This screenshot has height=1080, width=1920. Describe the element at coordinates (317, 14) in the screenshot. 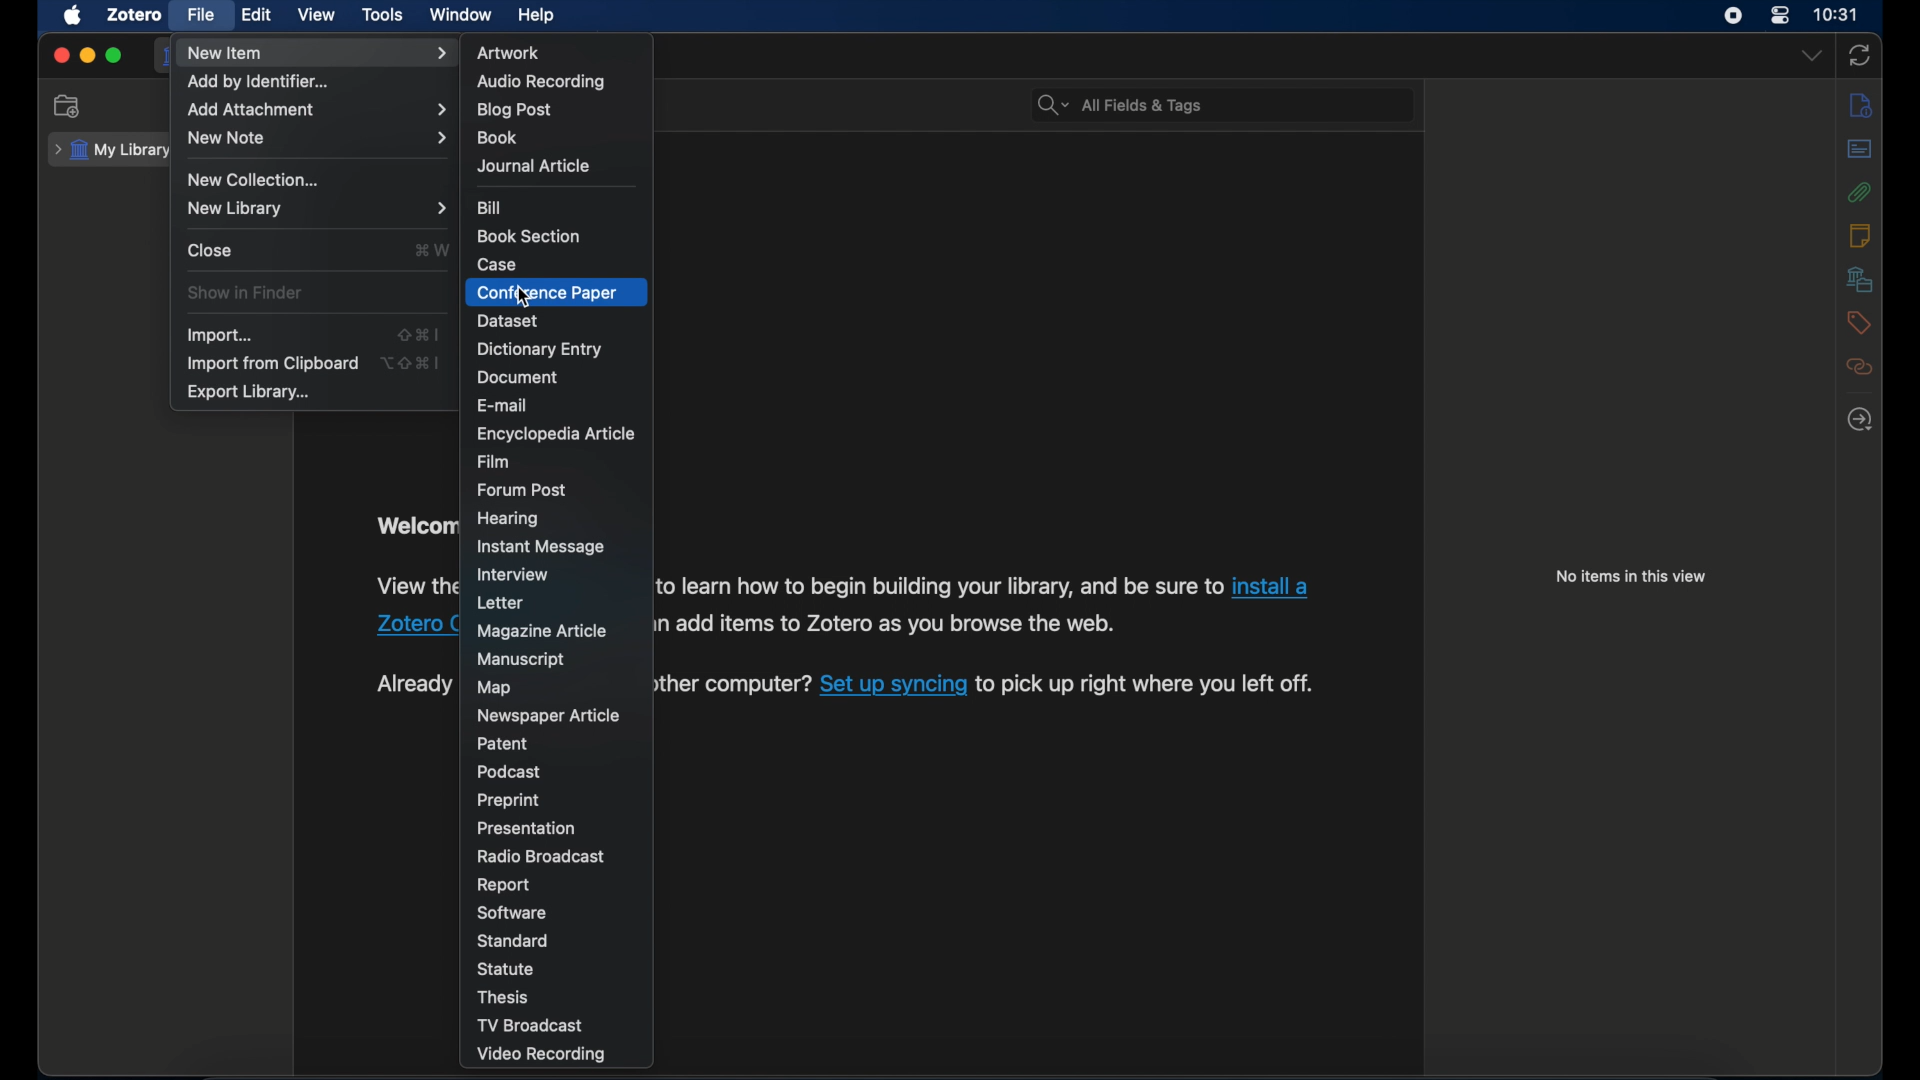

I see `view` at that location.